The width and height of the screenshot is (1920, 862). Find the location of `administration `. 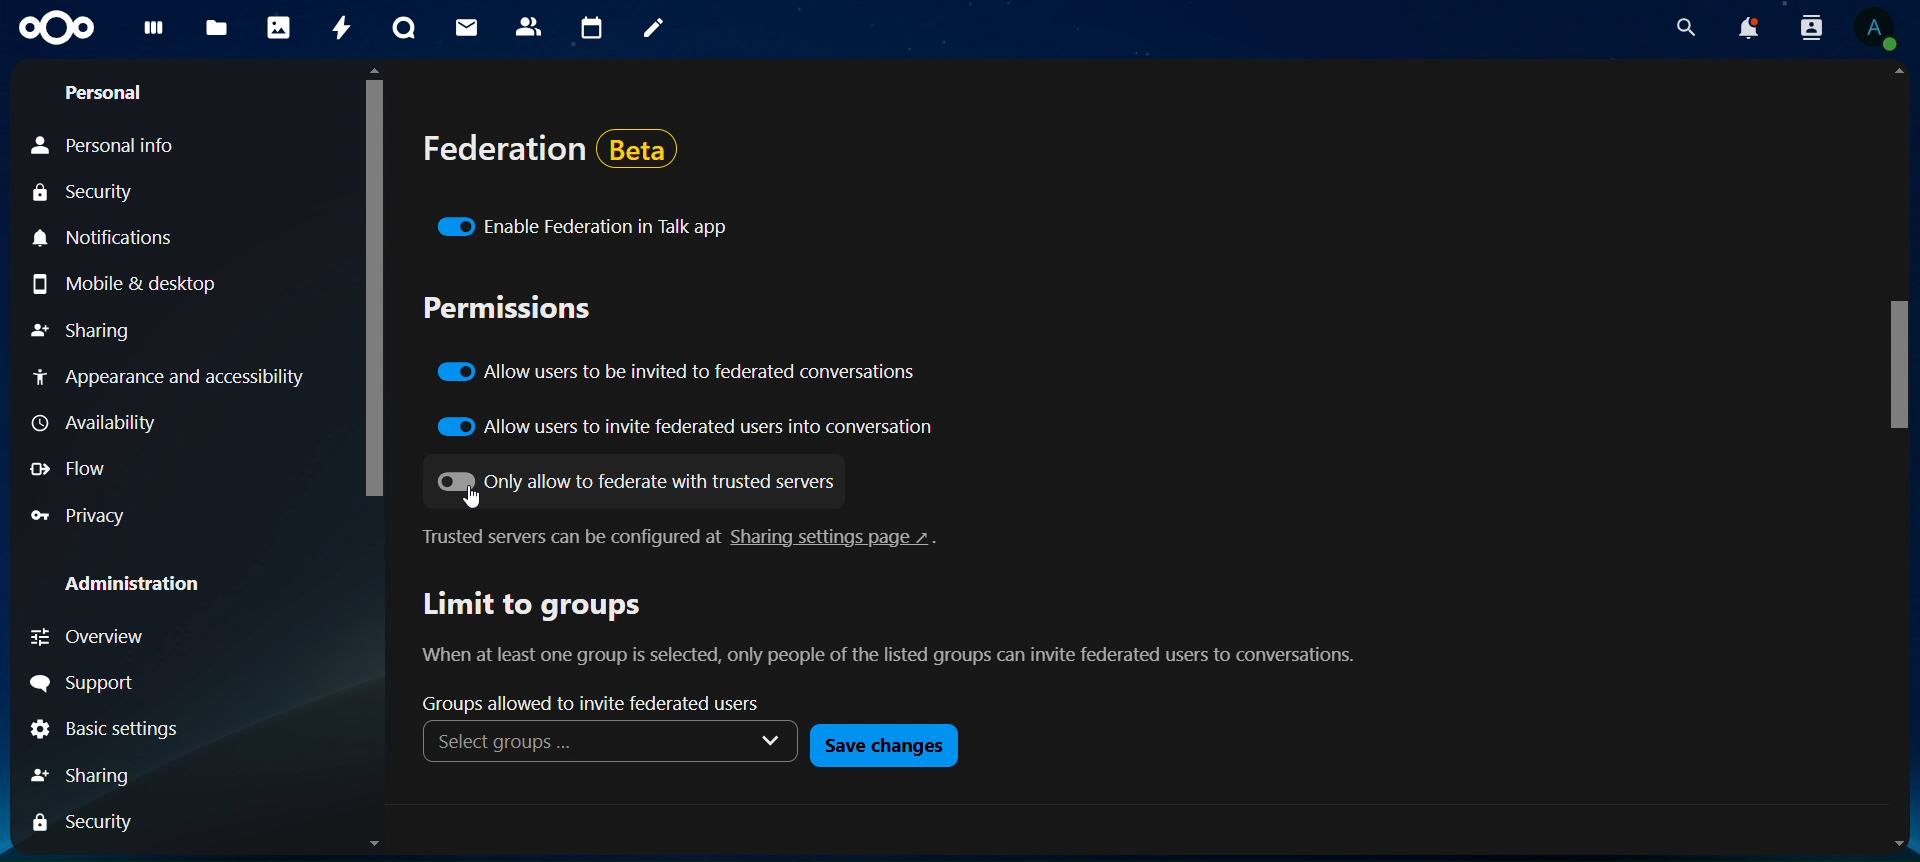

administration  is located at coordinates (140, 586).